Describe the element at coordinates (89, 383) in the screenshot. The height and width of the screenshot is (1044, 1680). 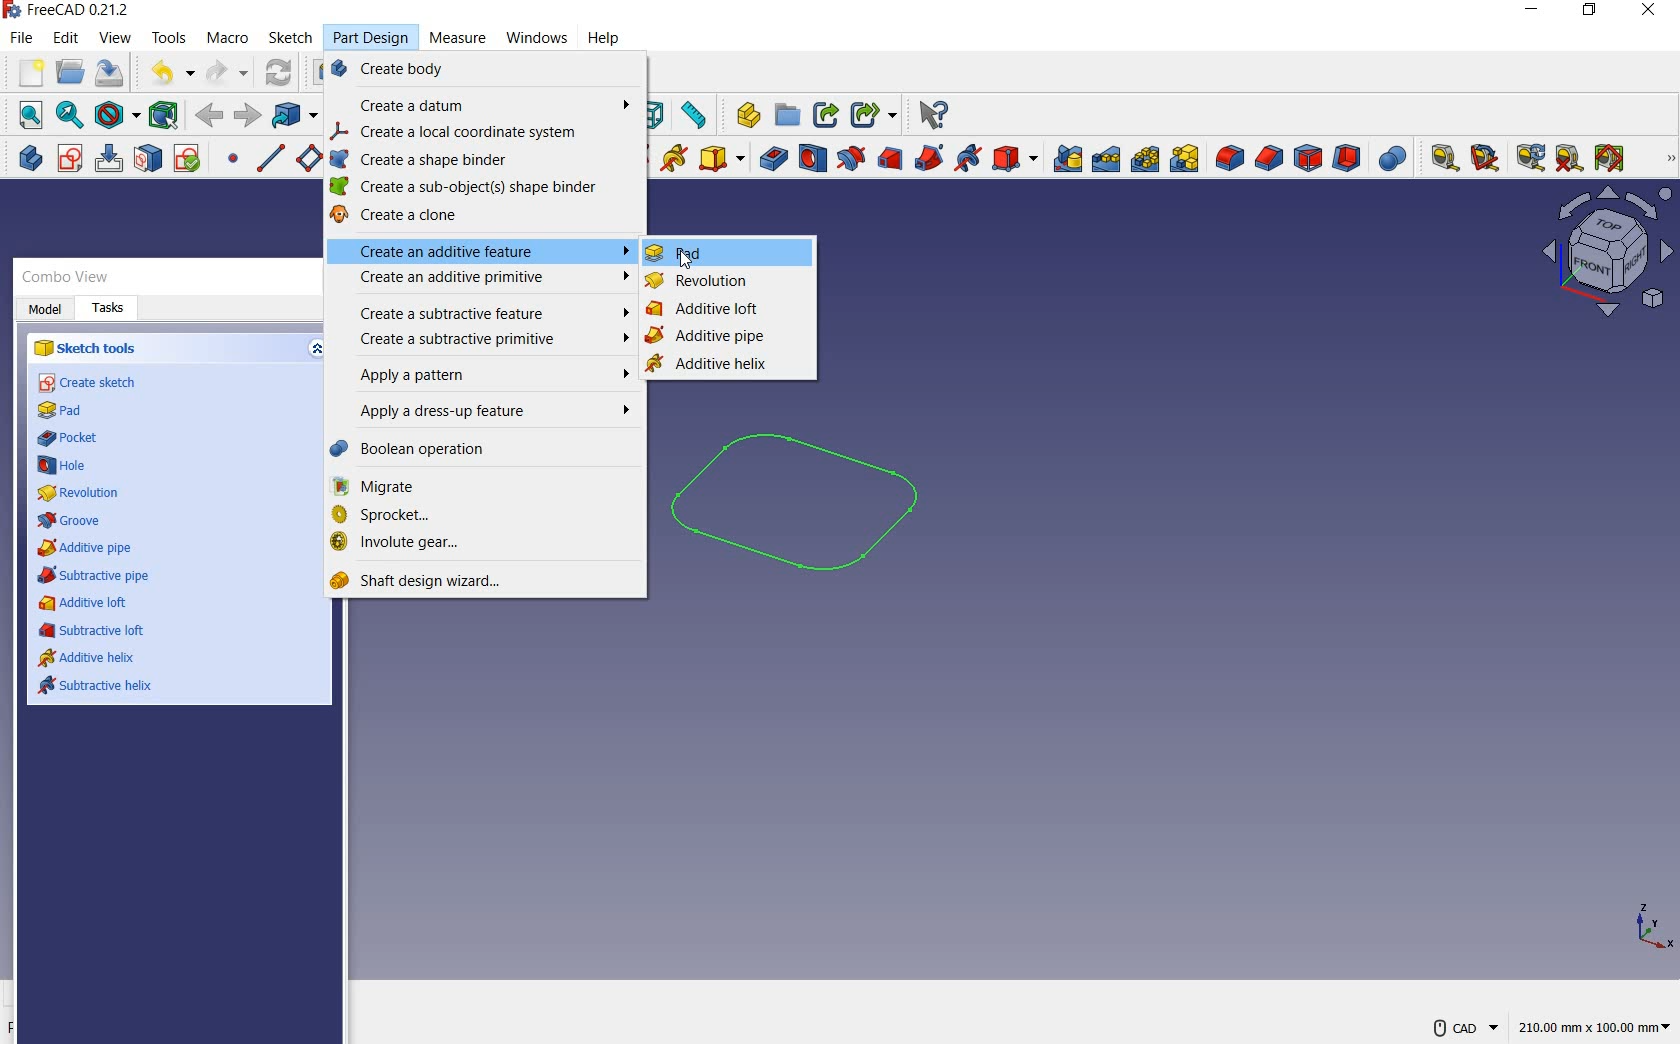
I see `create sketch` at that location.